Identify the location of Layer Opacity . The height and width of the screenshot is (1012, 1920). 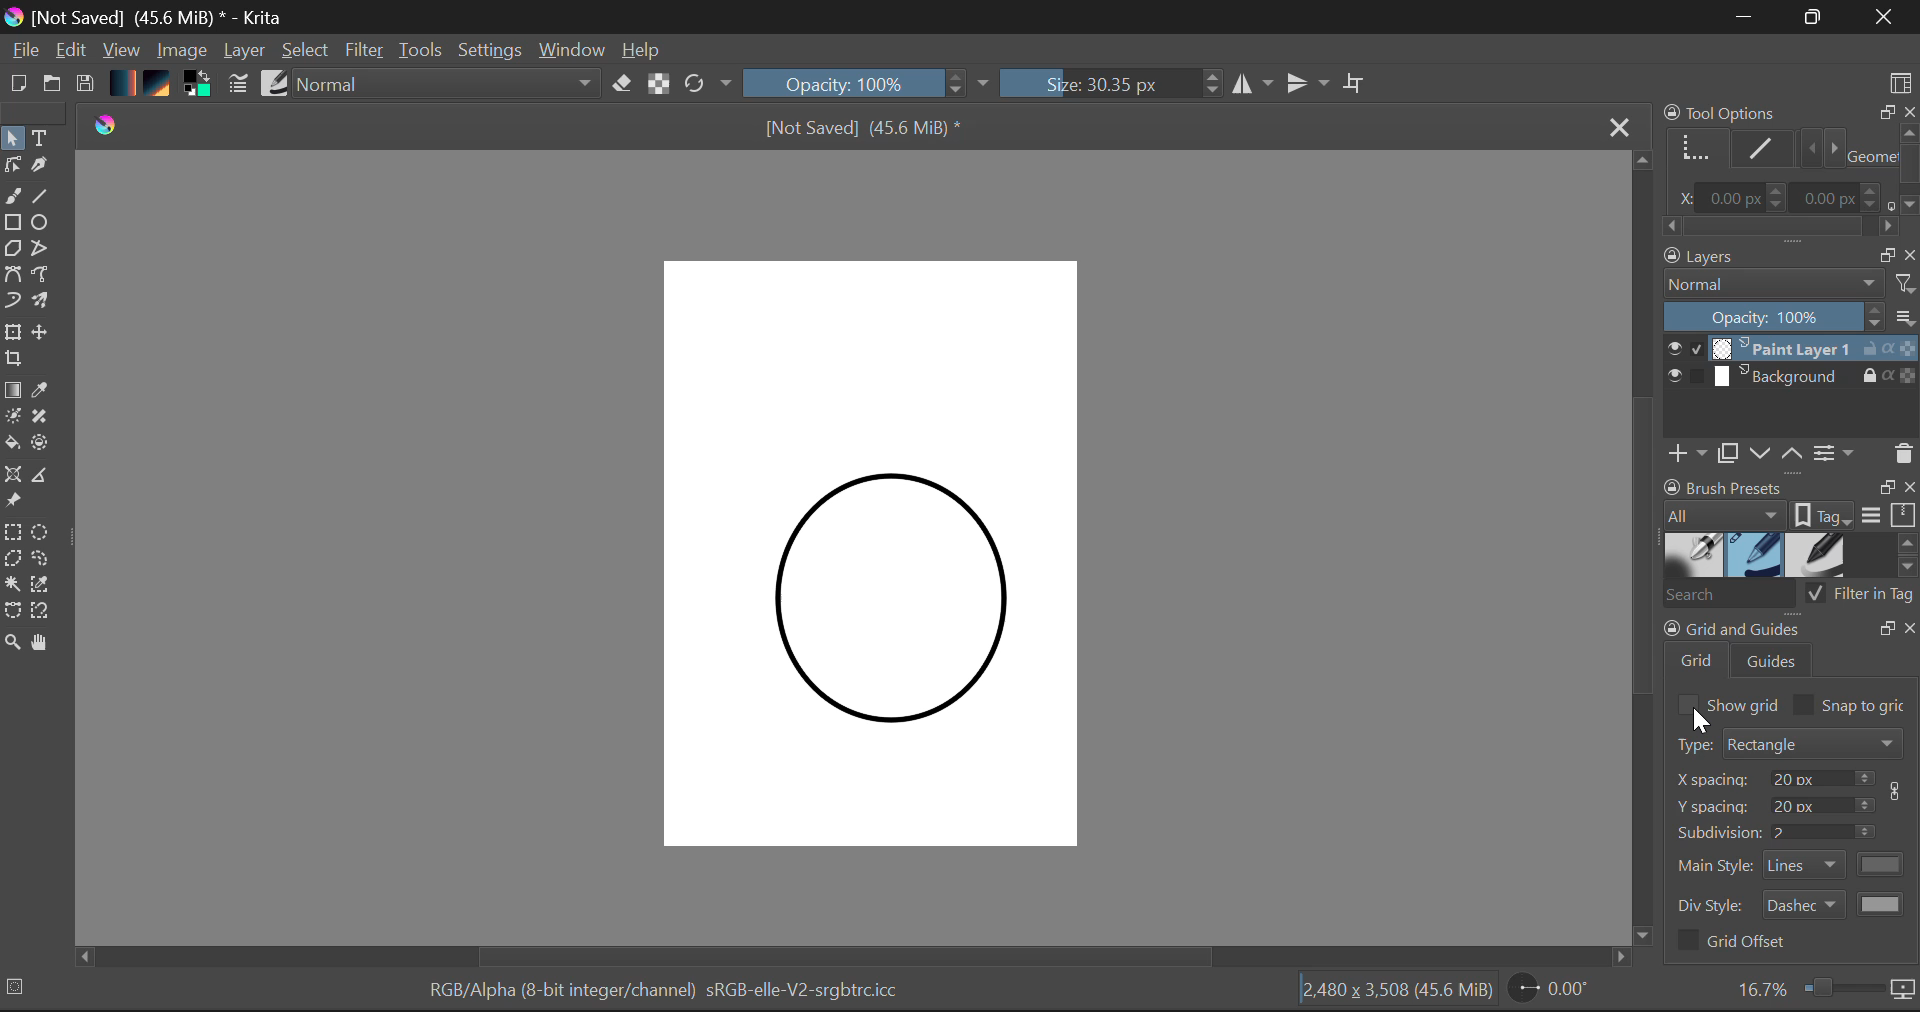
(1790, 317).